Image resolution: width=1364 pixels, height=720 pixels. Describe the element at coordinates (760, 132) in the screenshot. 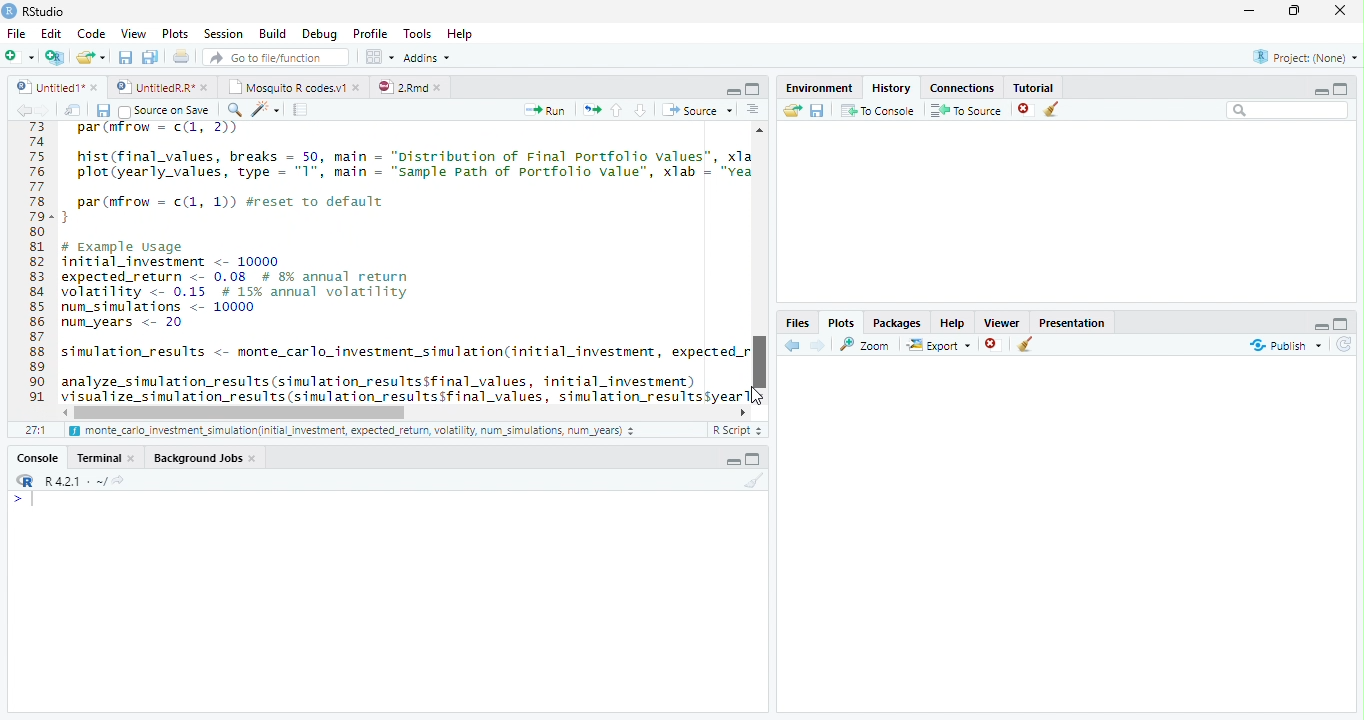

I see `Scroll Up` at that location.